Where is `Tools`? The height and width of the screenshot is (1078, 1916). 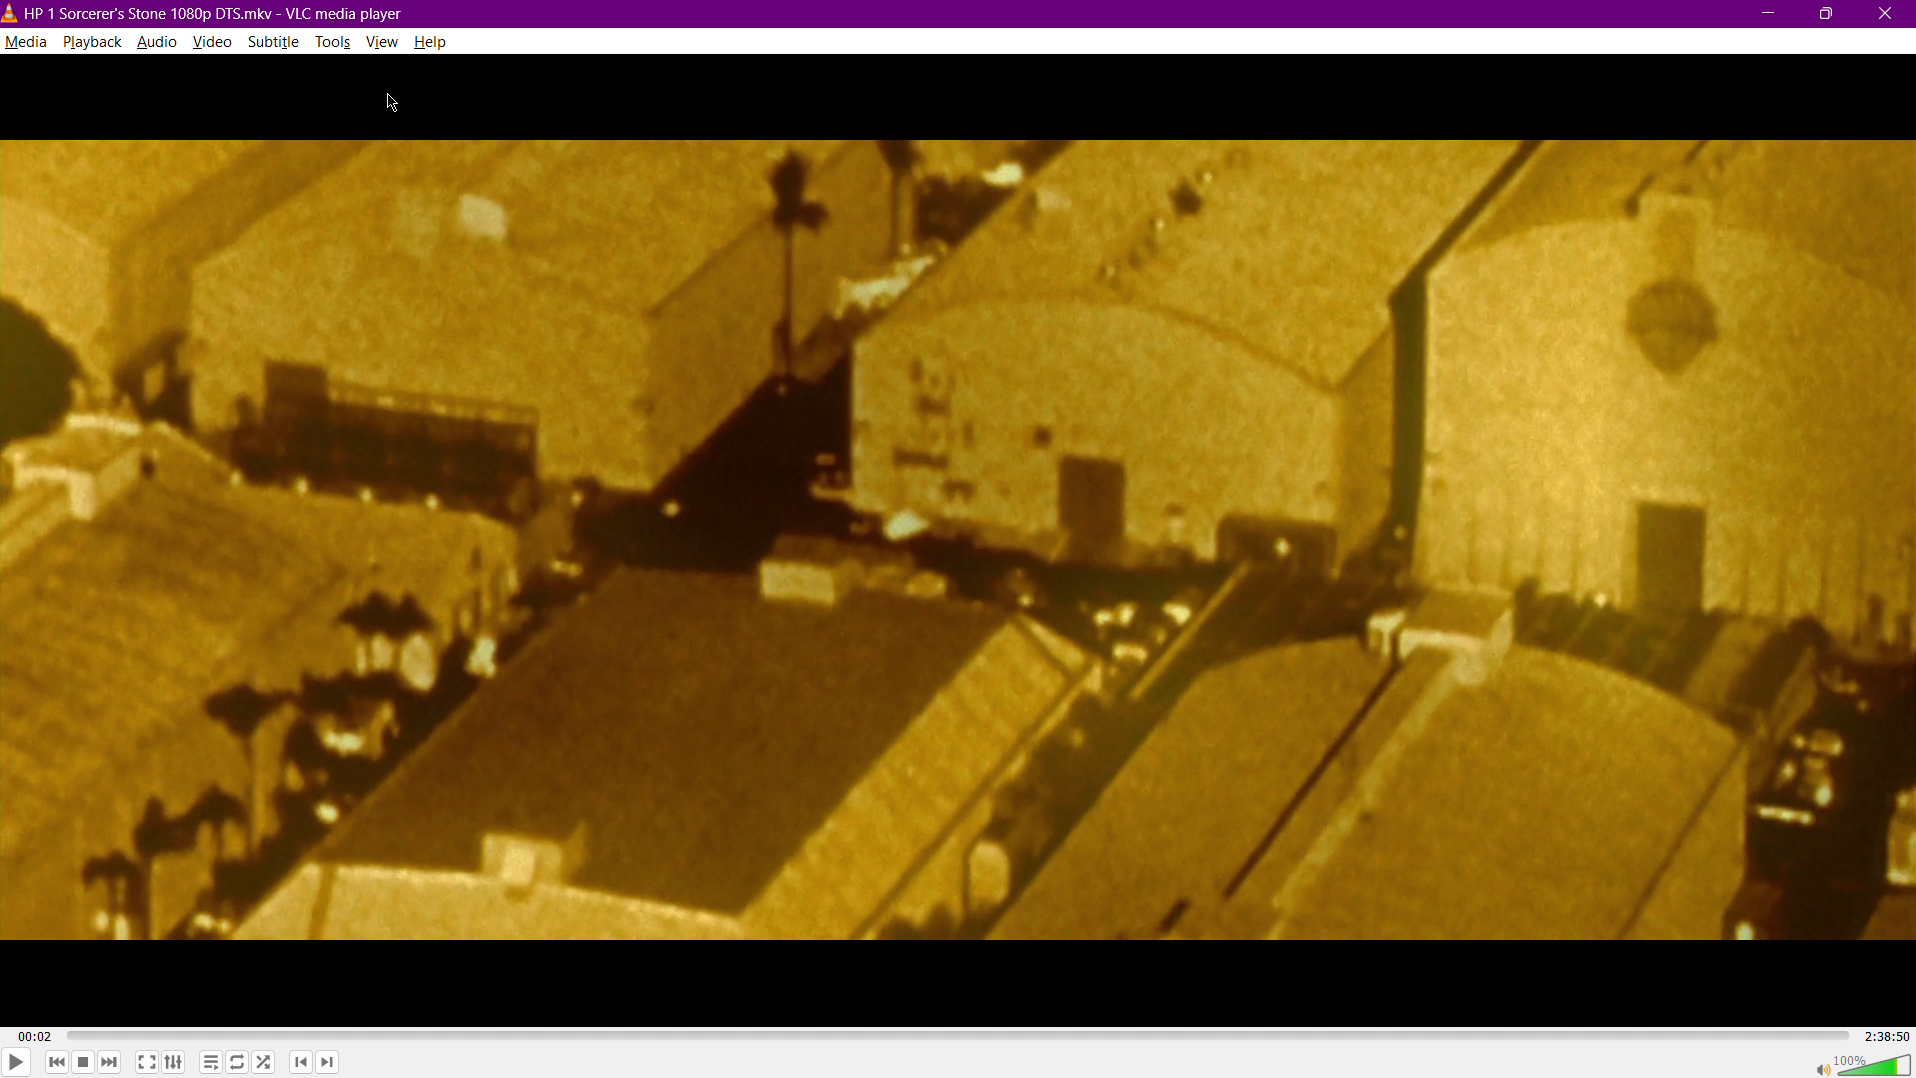 Tools is located at coordinates (336, 43).